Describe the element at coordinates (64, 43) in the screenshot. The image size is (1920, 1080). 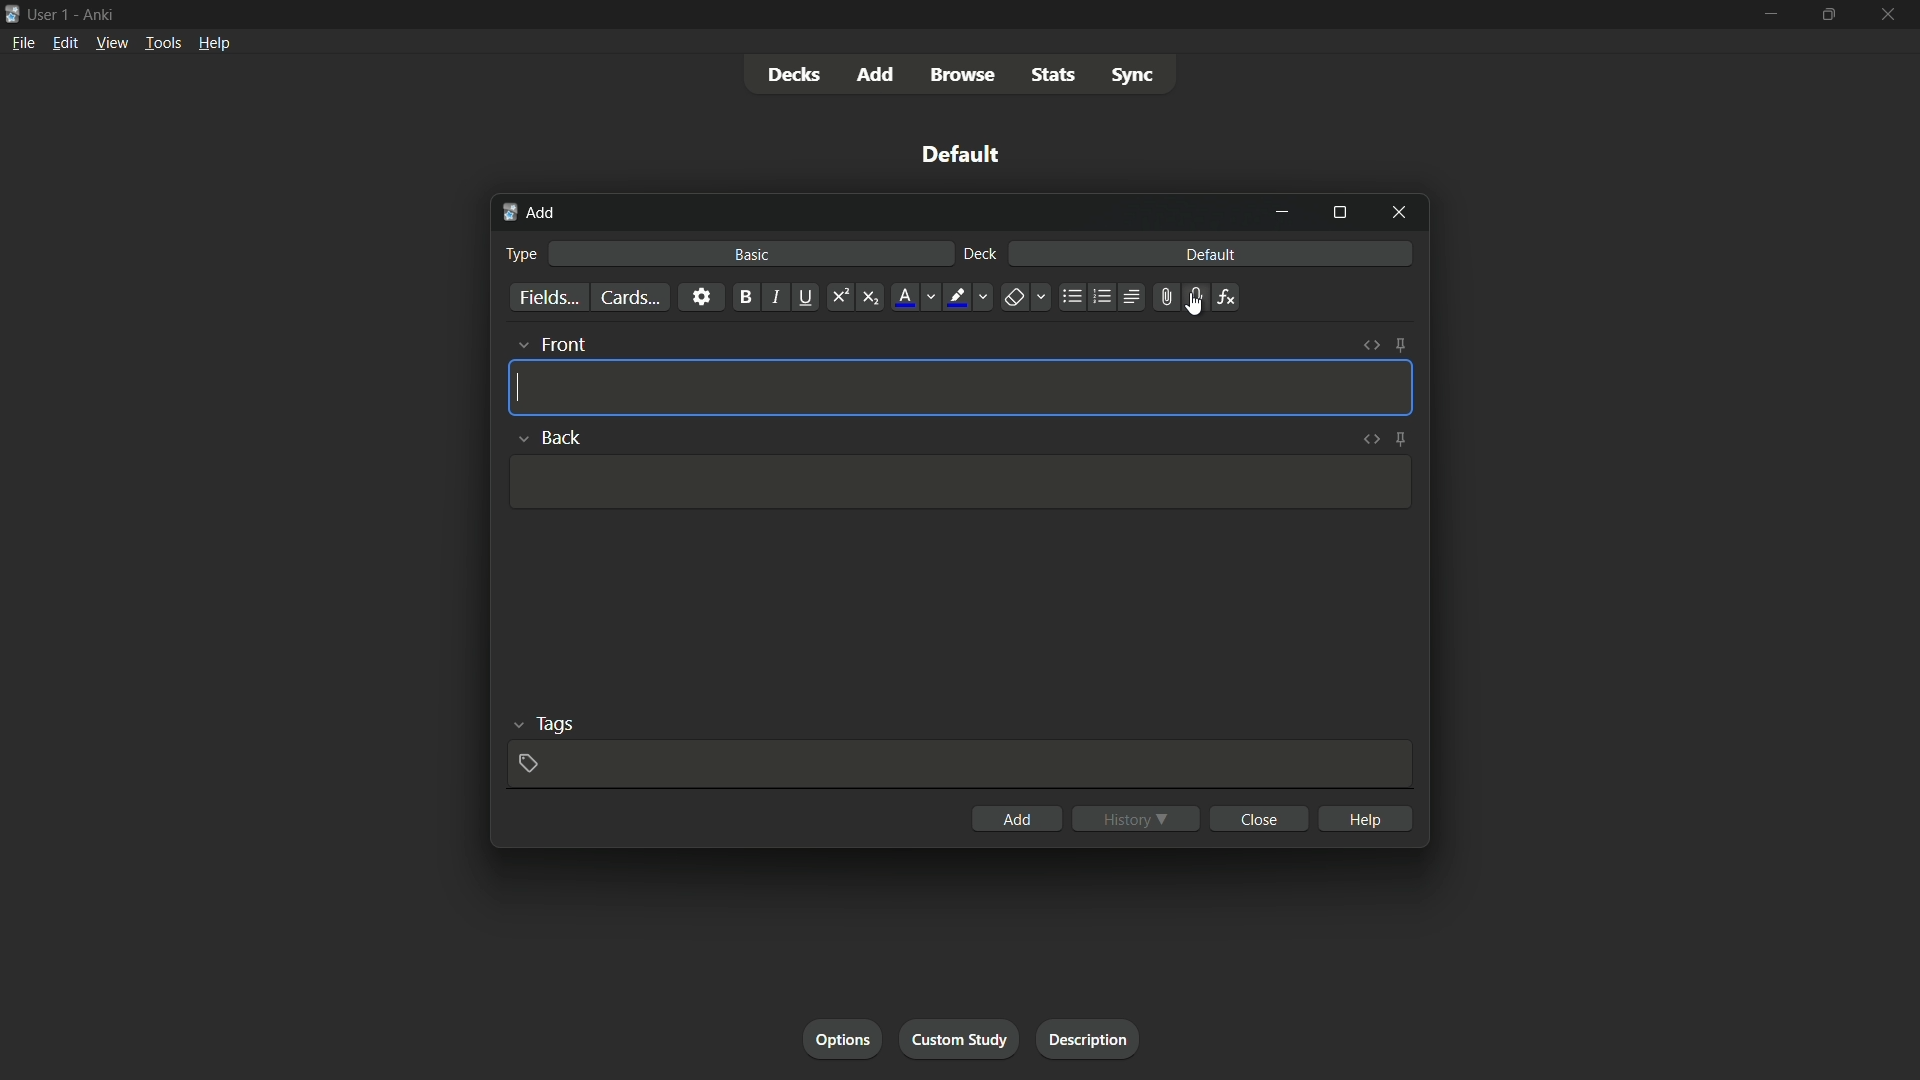
I see `edit menu` at that location.